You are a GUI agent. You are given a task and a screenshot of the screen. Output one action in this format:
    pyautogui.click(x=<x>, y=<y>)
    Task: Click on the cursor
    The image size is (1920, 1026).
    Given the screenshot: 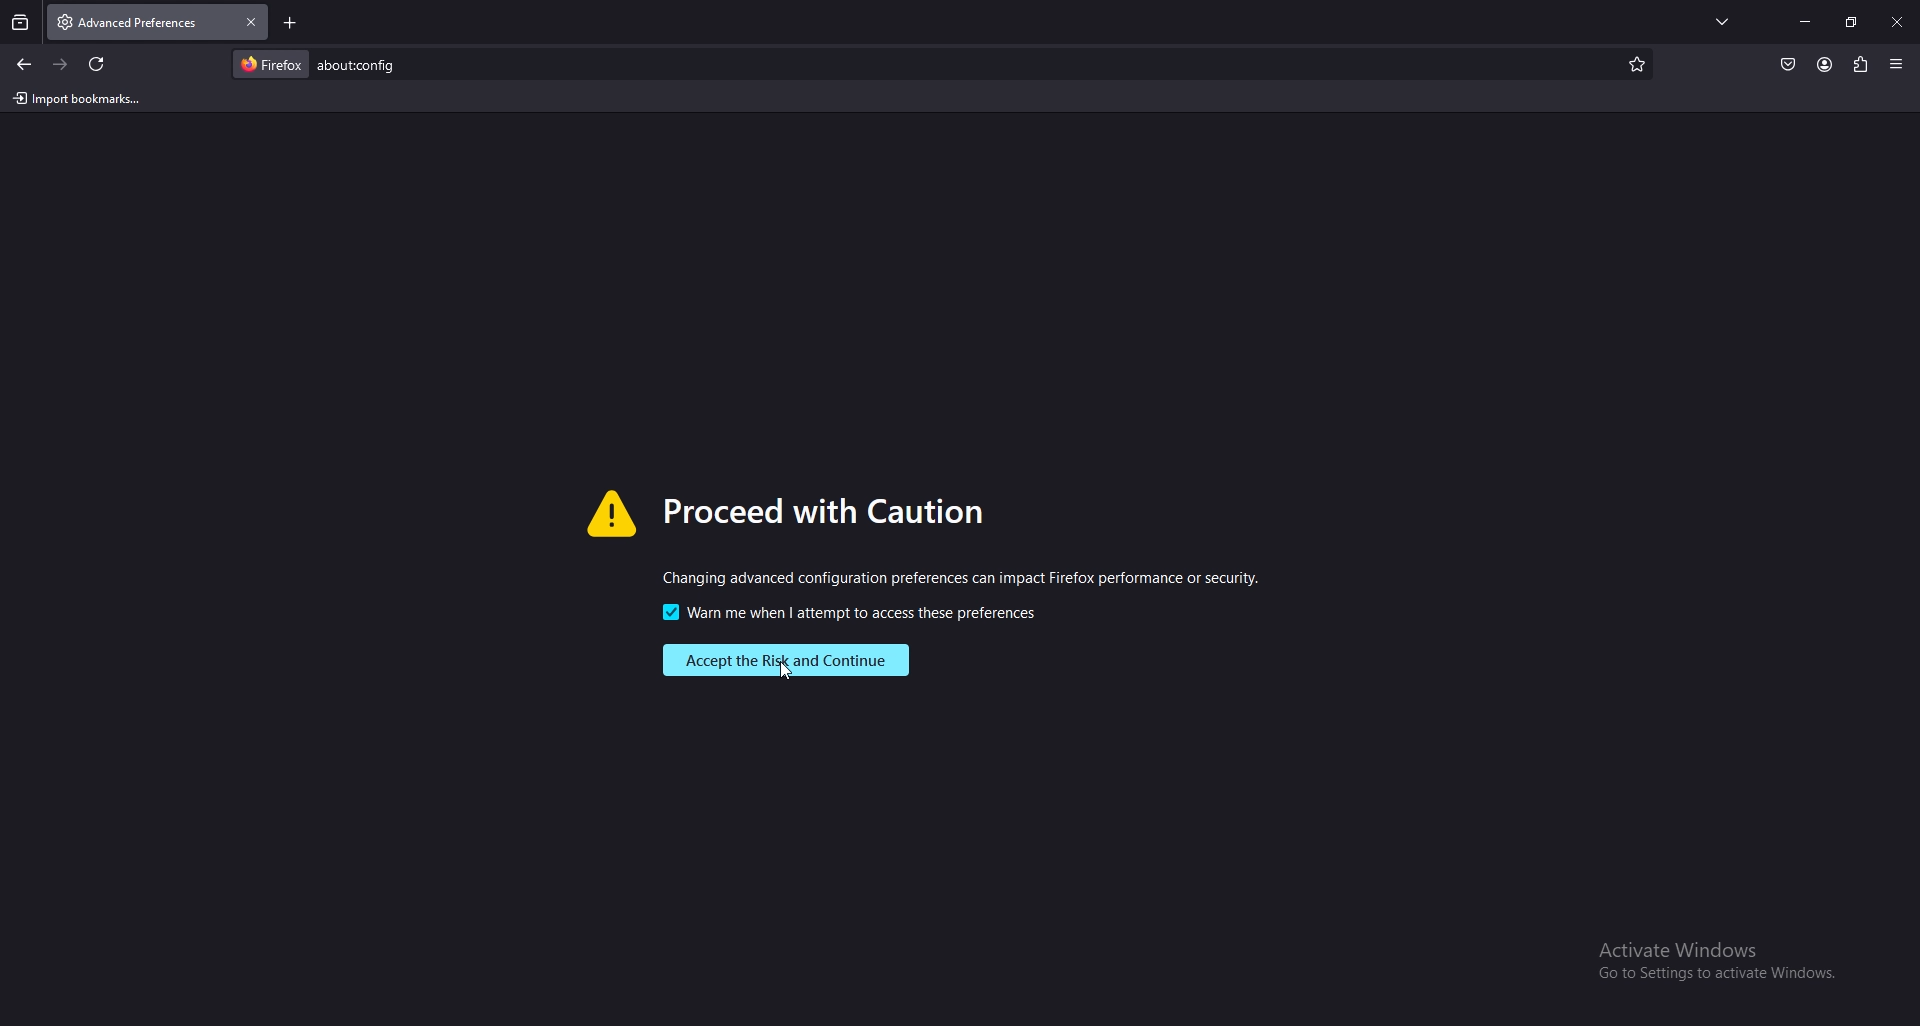 What is the action you would take?
    pyautogui.click(x=792, y=677)
    